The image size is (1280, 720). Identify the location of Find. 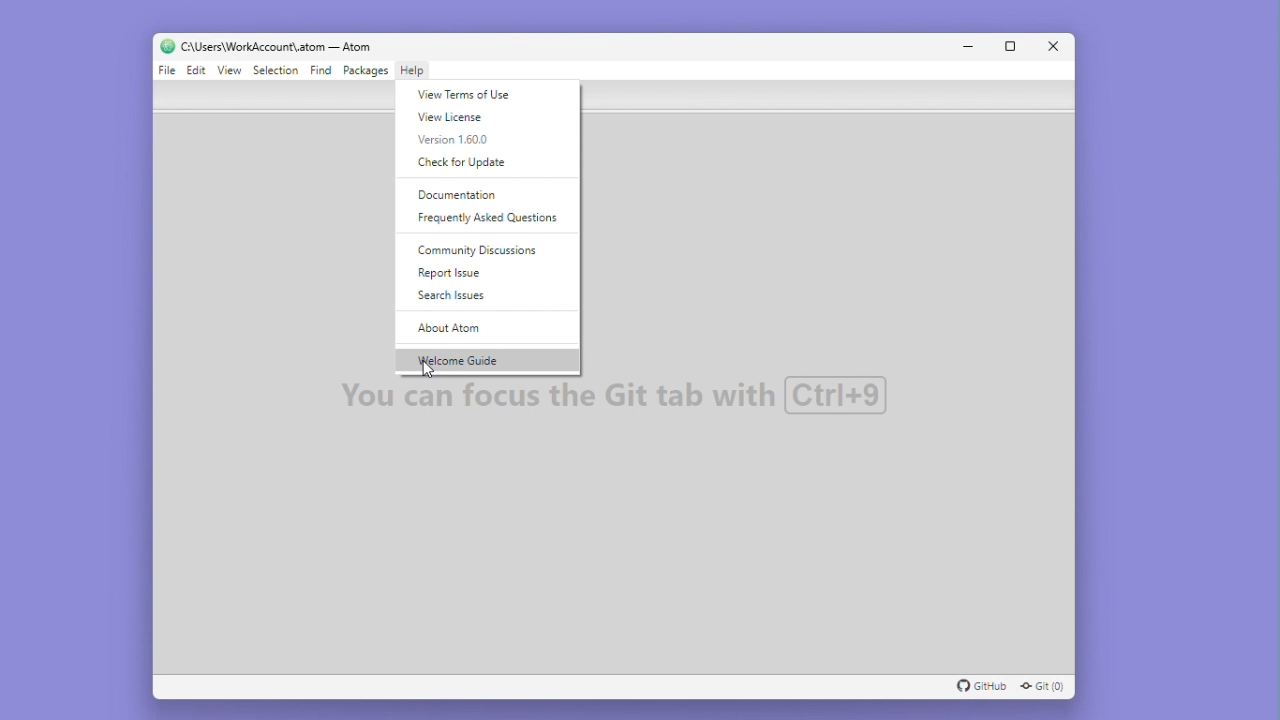
(322, 71).